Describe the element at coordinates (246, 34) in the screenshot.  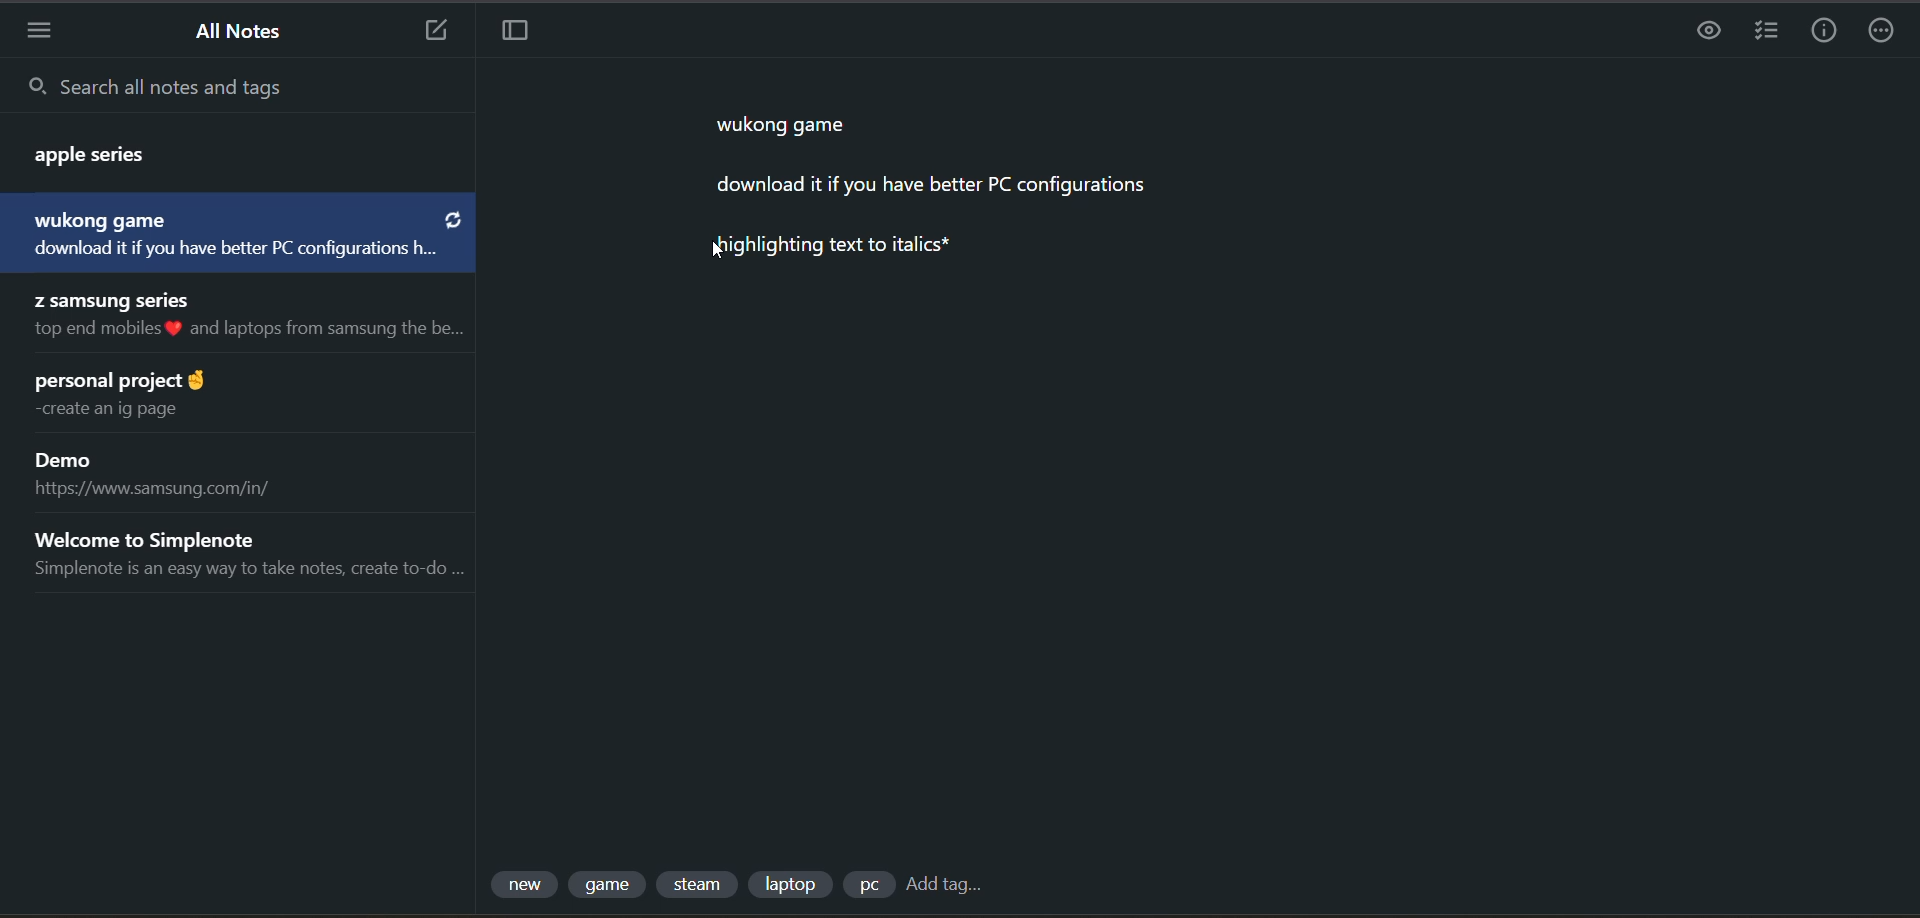
I see `all notes` at that location.